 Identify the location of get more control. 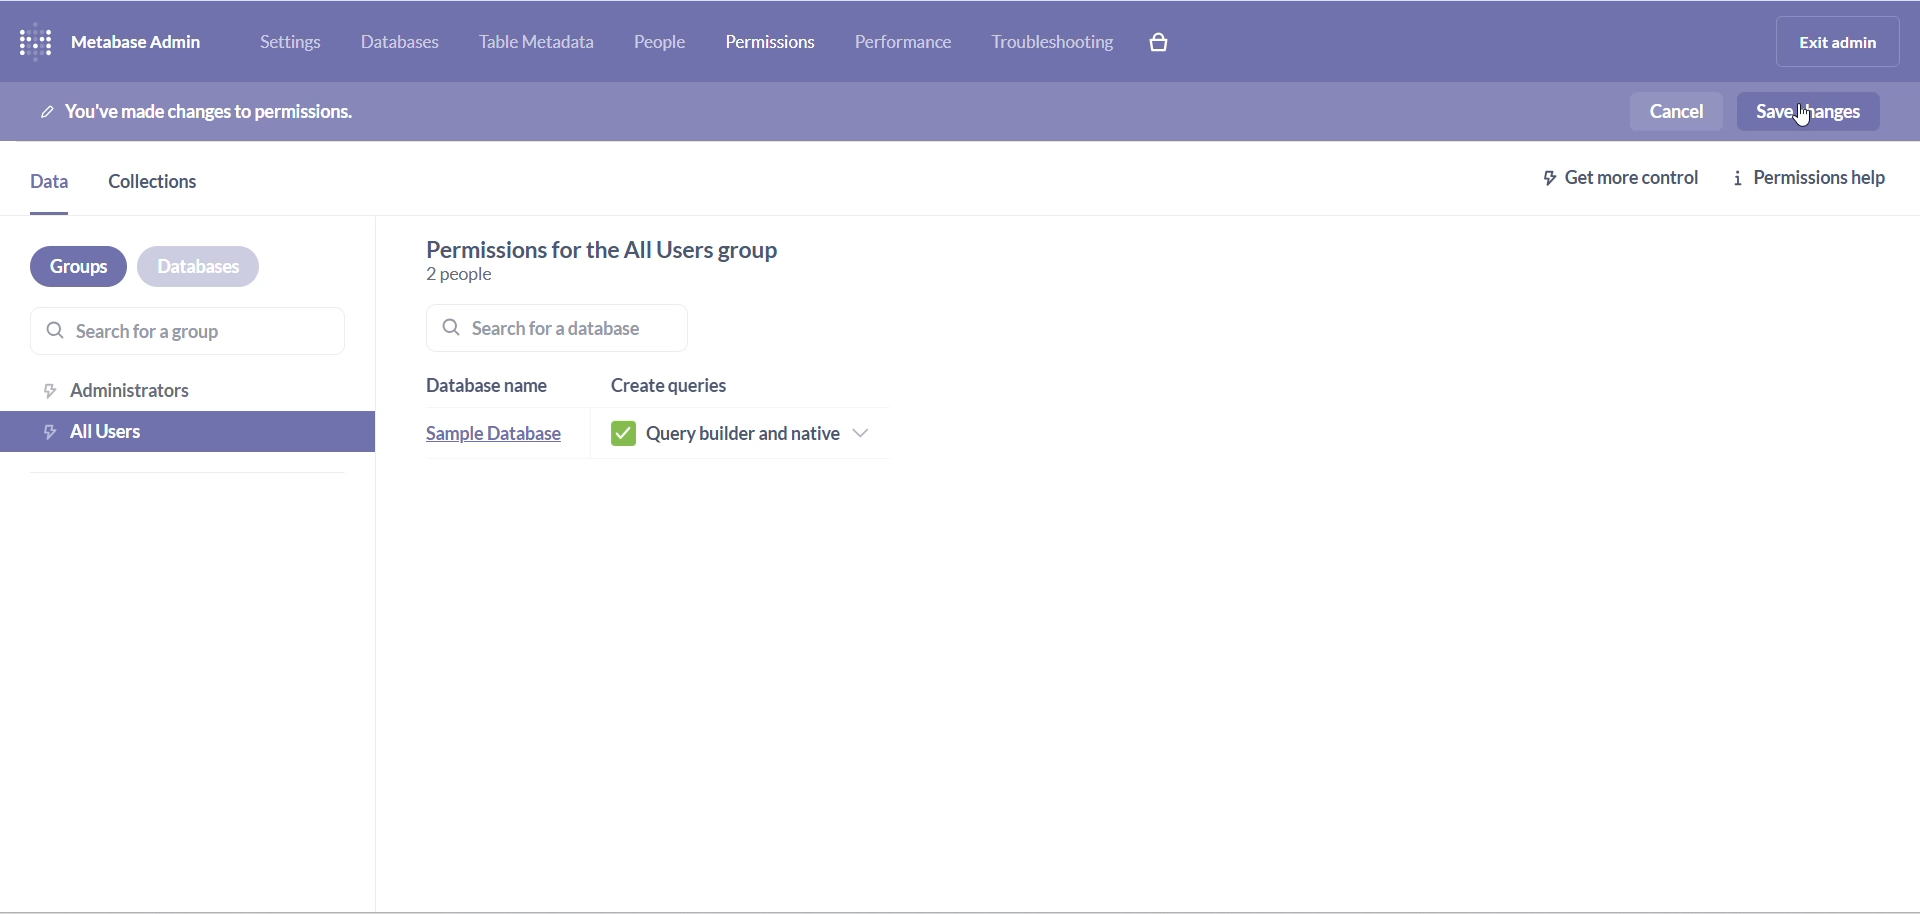
(1609, 176).